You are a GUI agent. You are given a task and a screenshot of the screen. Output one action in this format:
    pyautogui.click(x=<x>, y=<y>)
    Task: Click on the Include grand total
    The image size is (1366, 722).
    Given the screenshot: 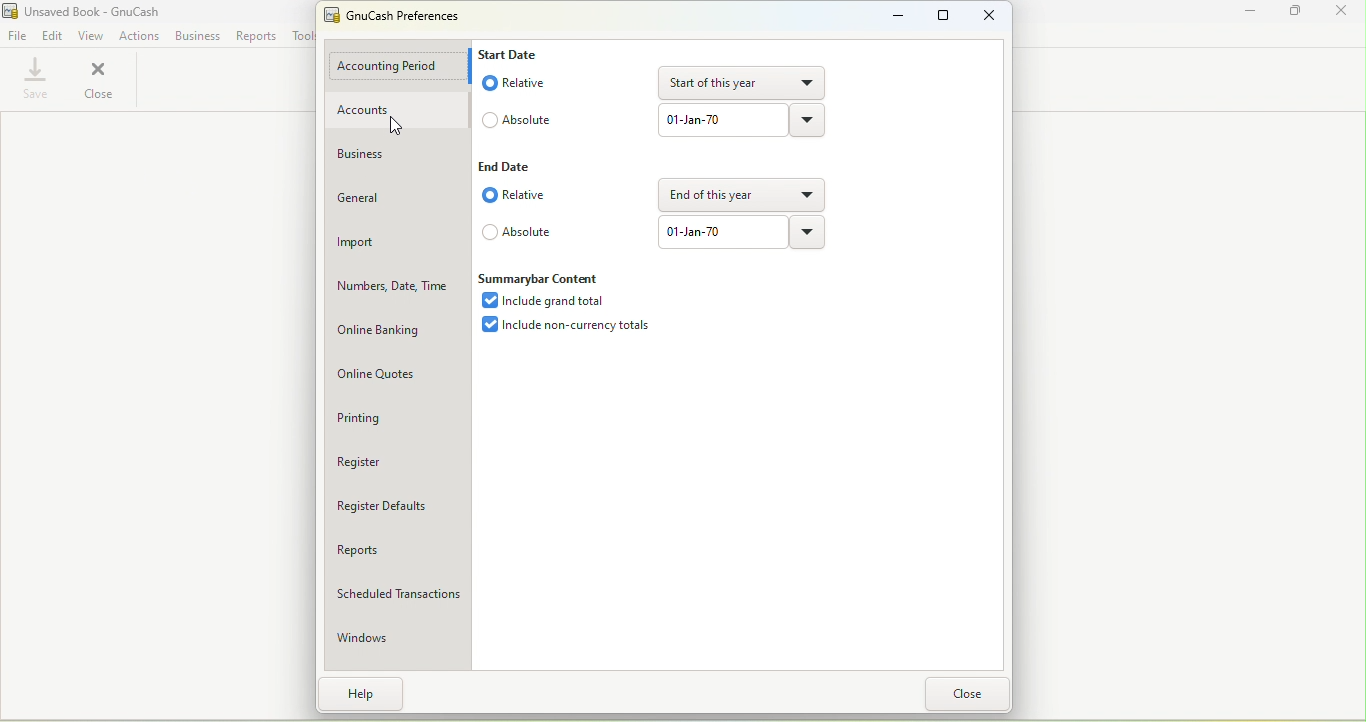 What is the action you would take?
    pyautogui.click(x=543, y=301)
    